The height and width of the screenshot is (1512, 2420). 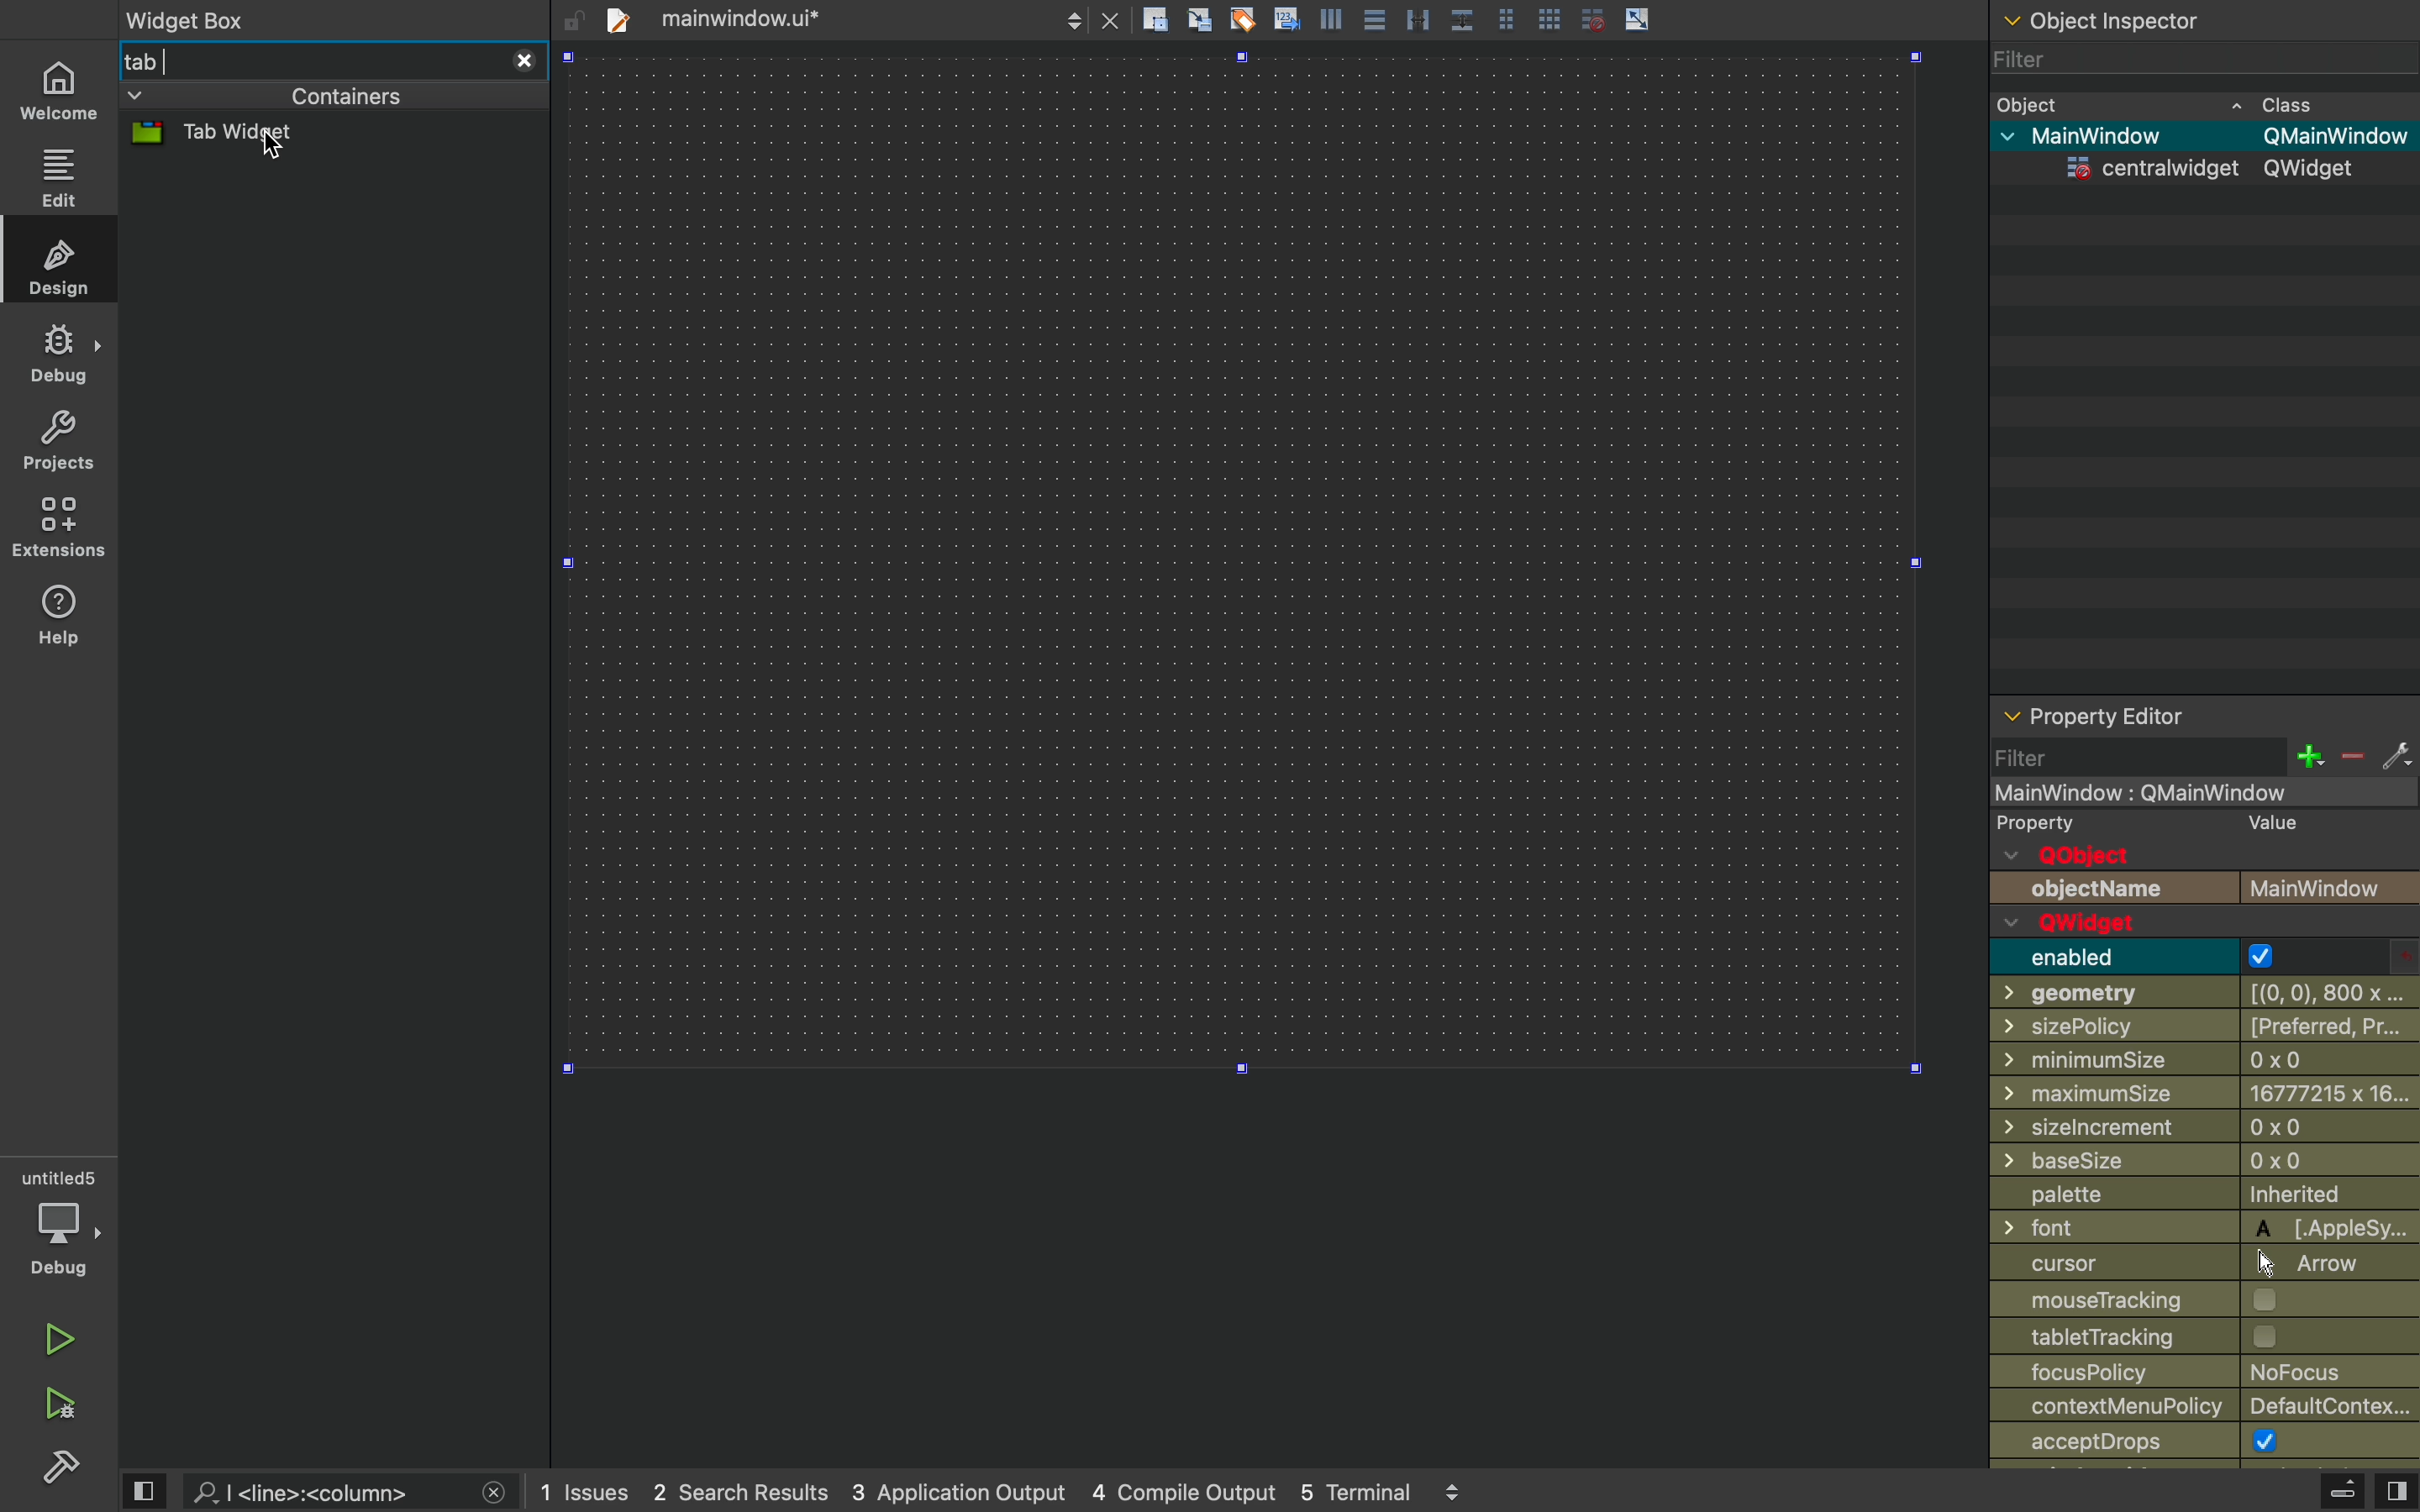 I want to click on grid view medium, so click(x=1507, y=18).